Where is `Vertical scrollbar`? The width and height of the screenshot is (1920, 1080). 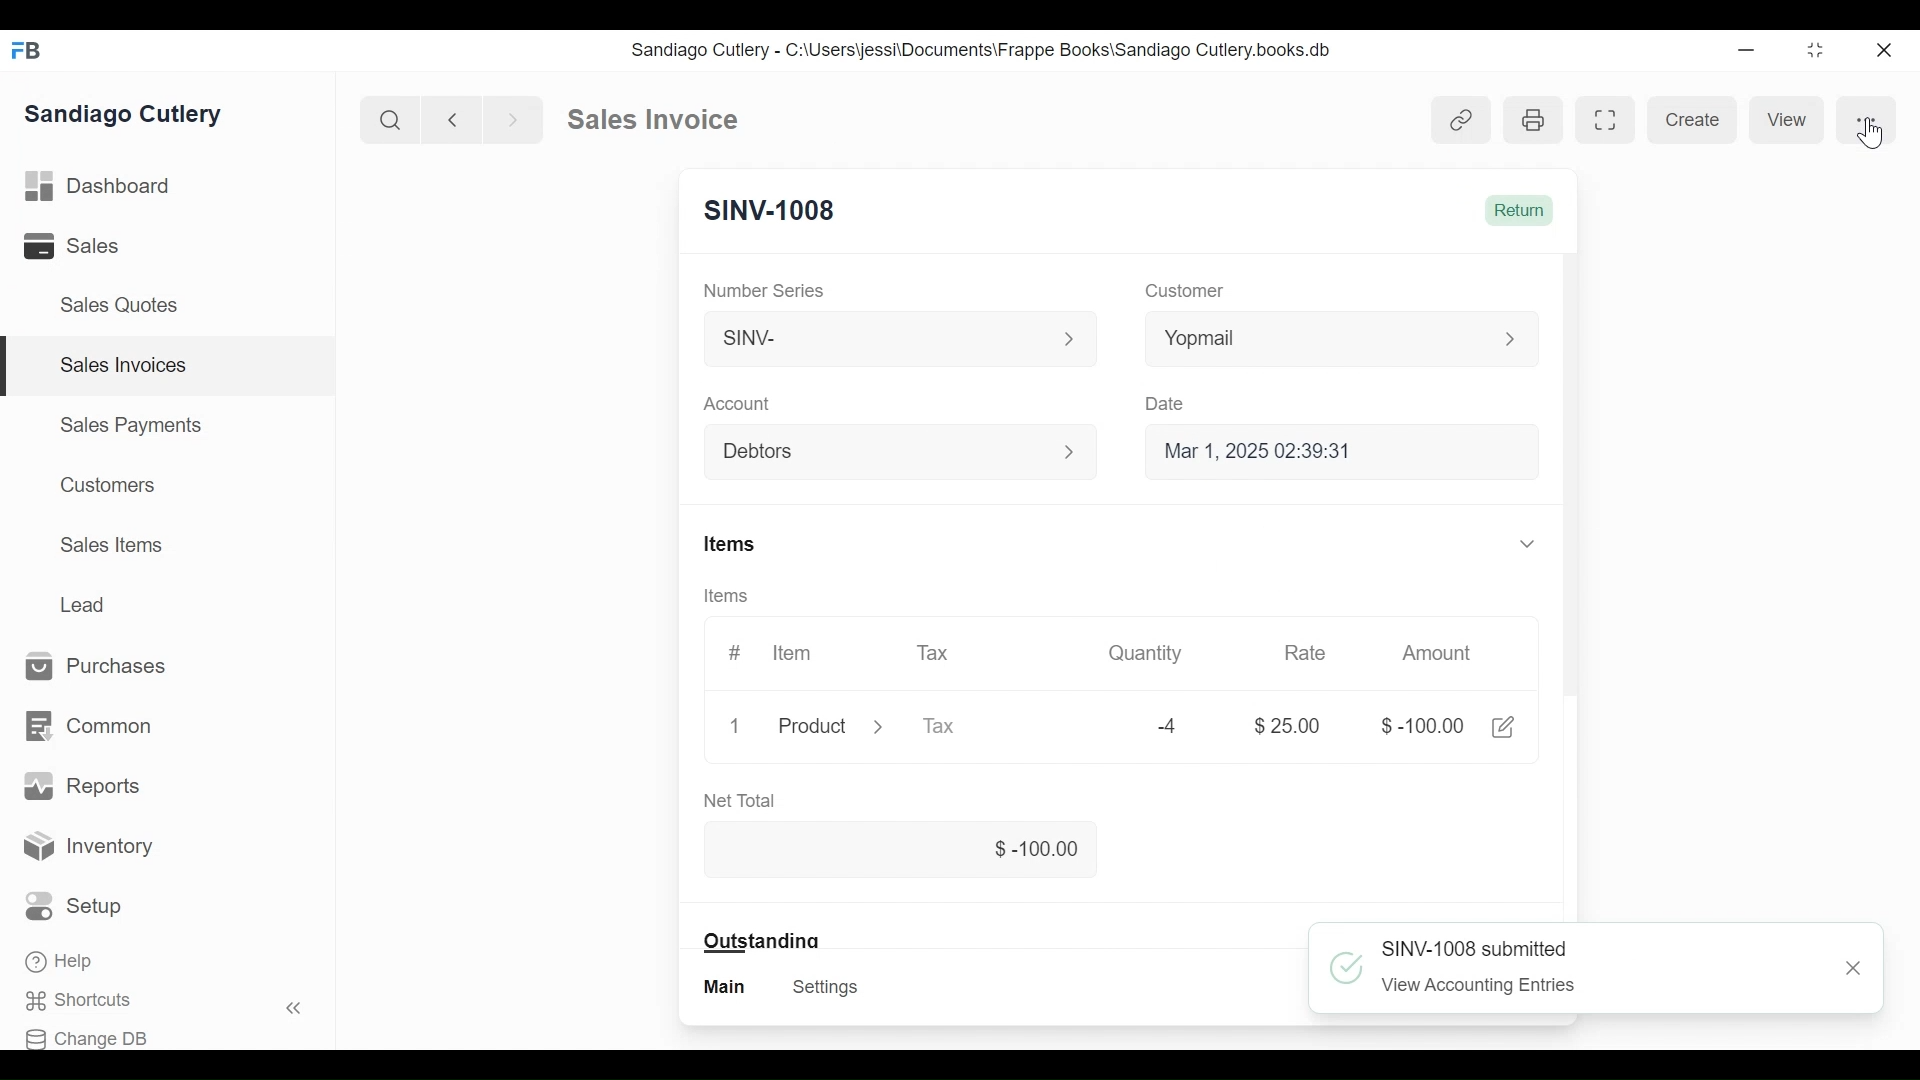 Vertical scrollbar is located at coordinates (1574, 480).